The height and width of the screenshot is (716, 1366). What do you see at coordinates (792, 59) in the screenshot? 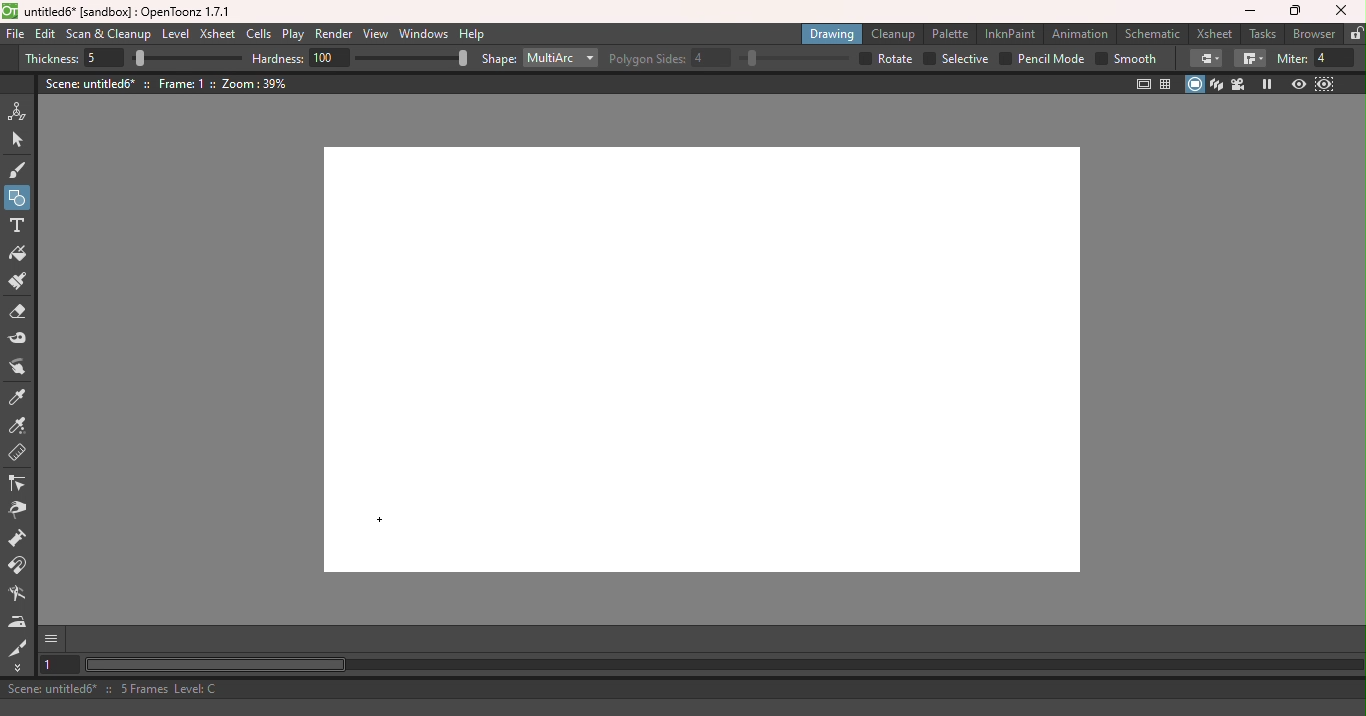
I see `Polygon sides bar` at bounding box center [792, 59].